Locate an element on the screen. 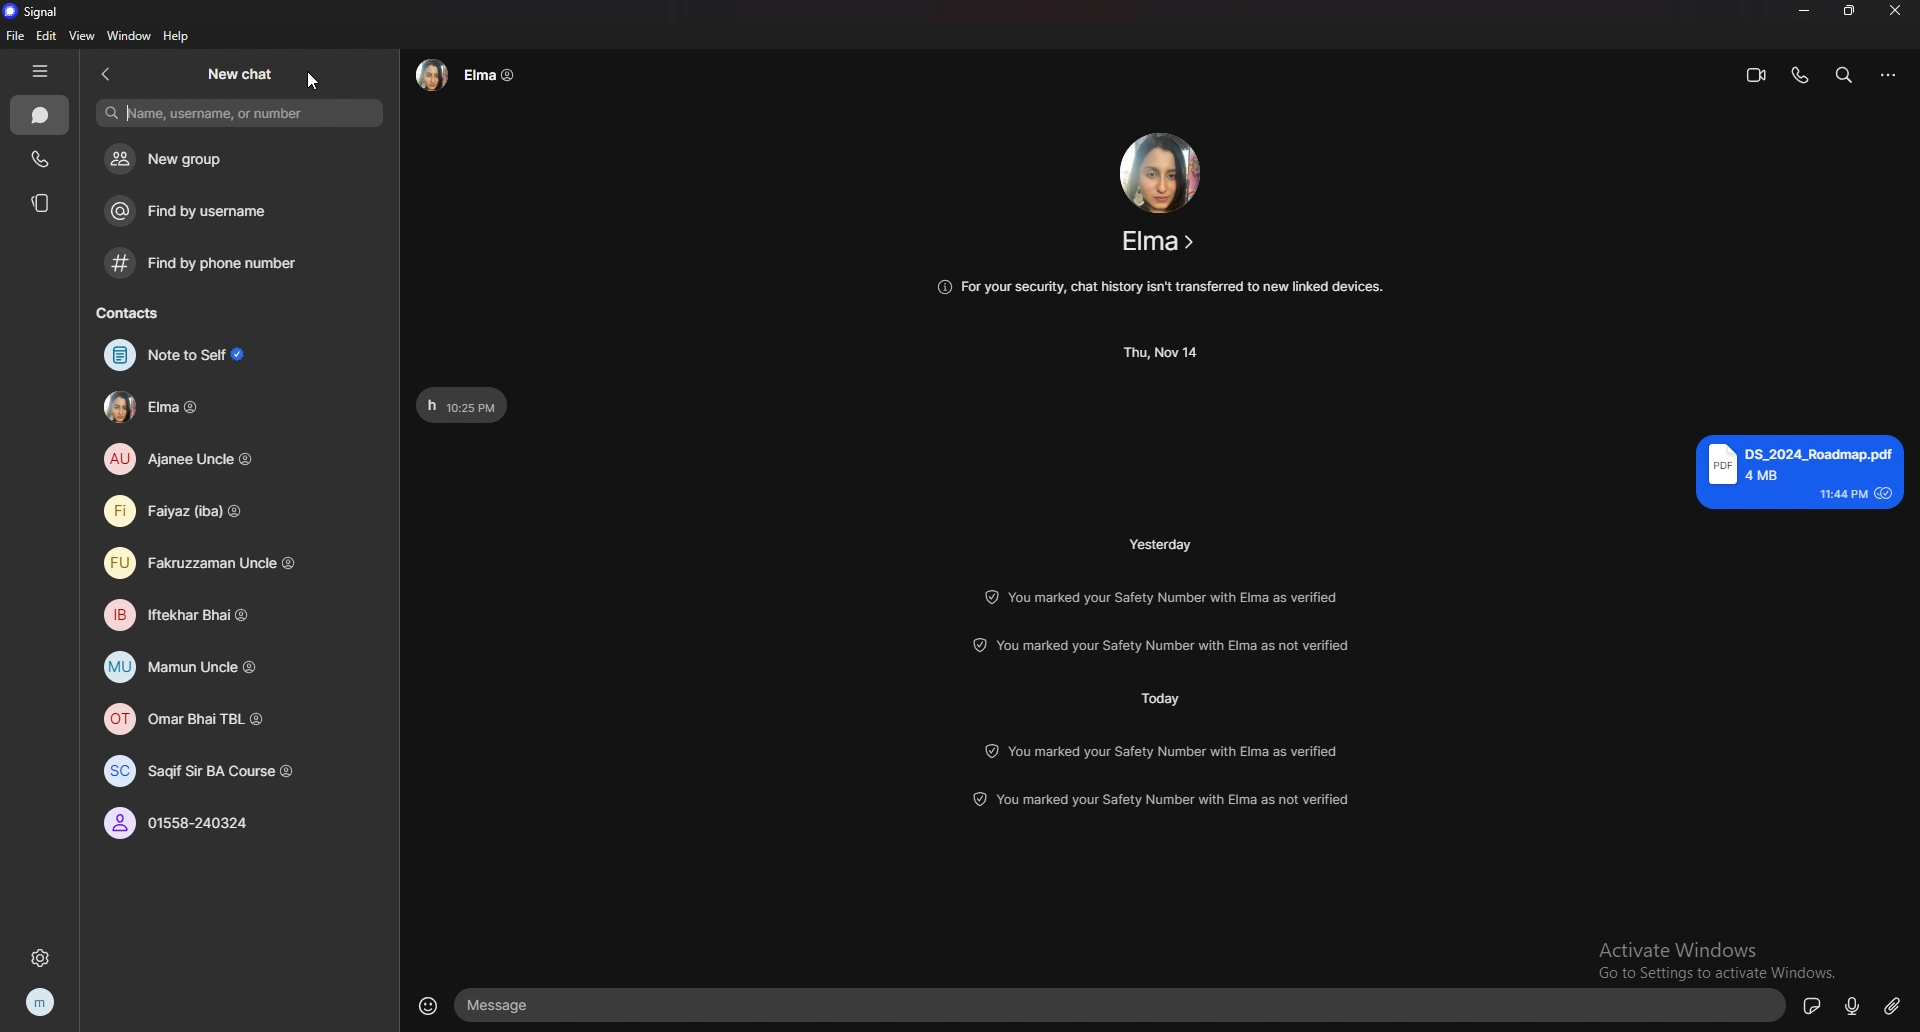 The width and height of the screenshot is (1920, 1032). contact info is located at coordinates (466, 75).